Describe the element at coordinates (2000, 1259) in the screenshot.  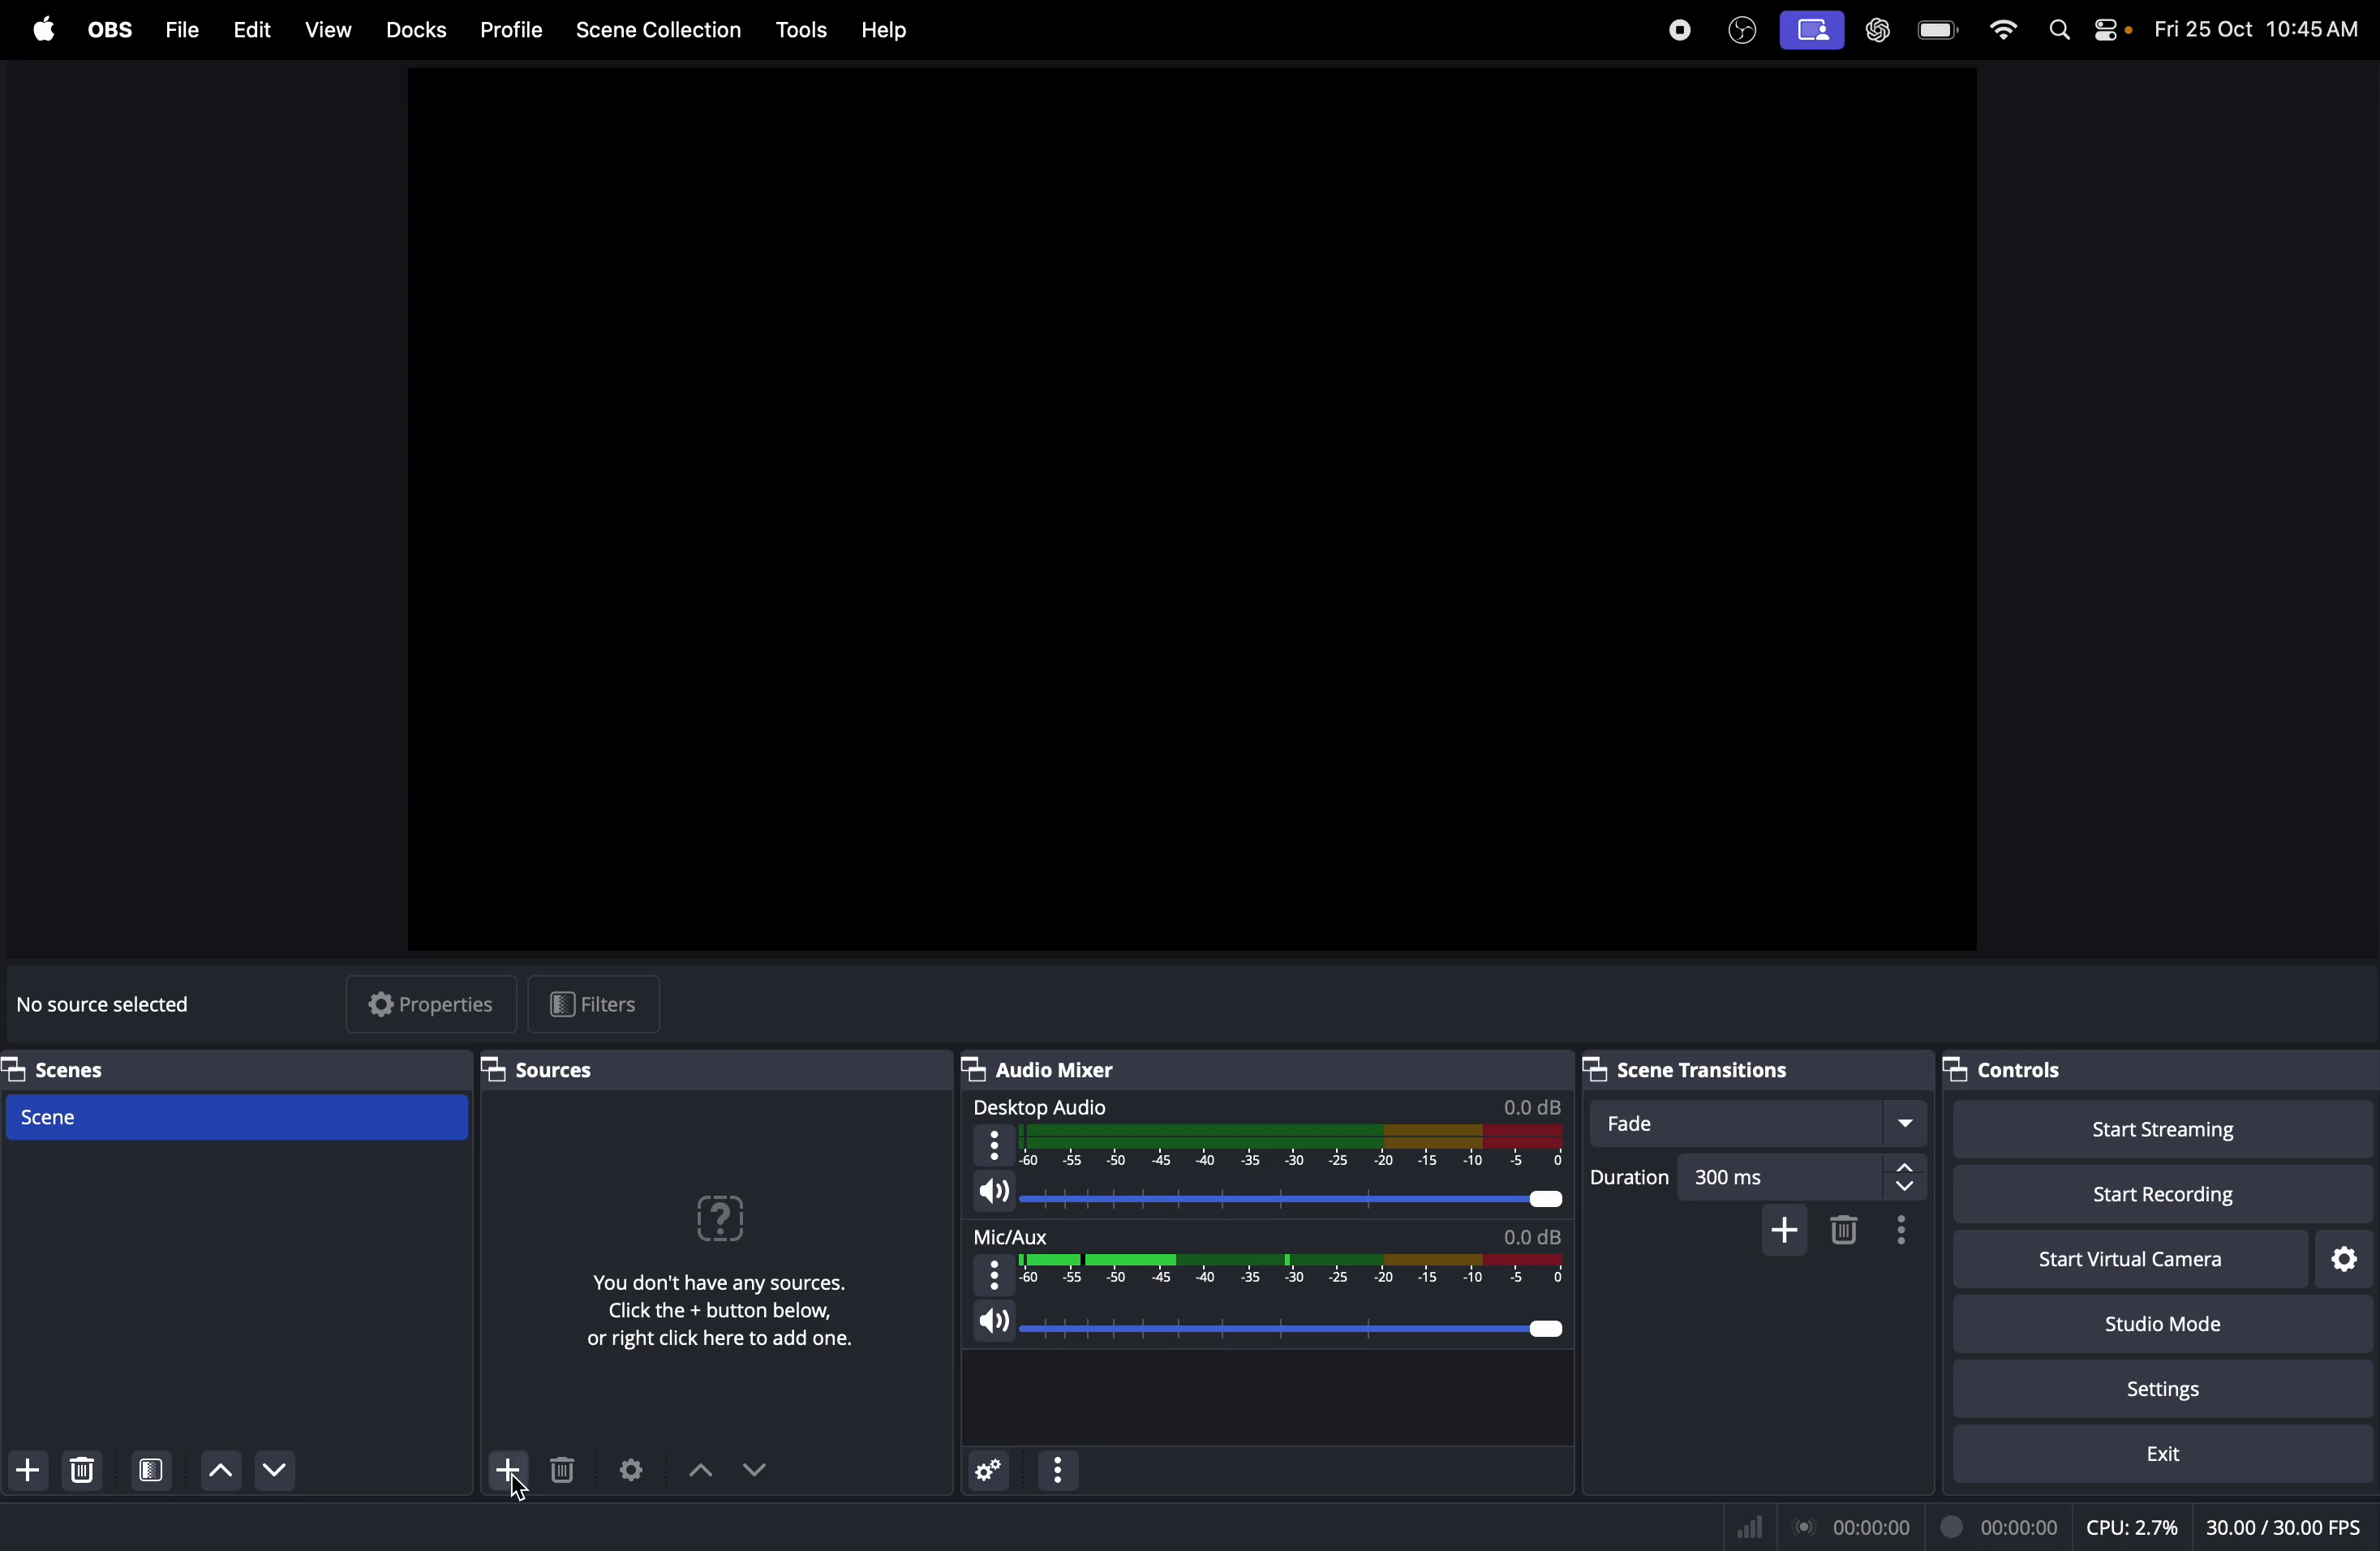
I see `start virtual camera` at that location.